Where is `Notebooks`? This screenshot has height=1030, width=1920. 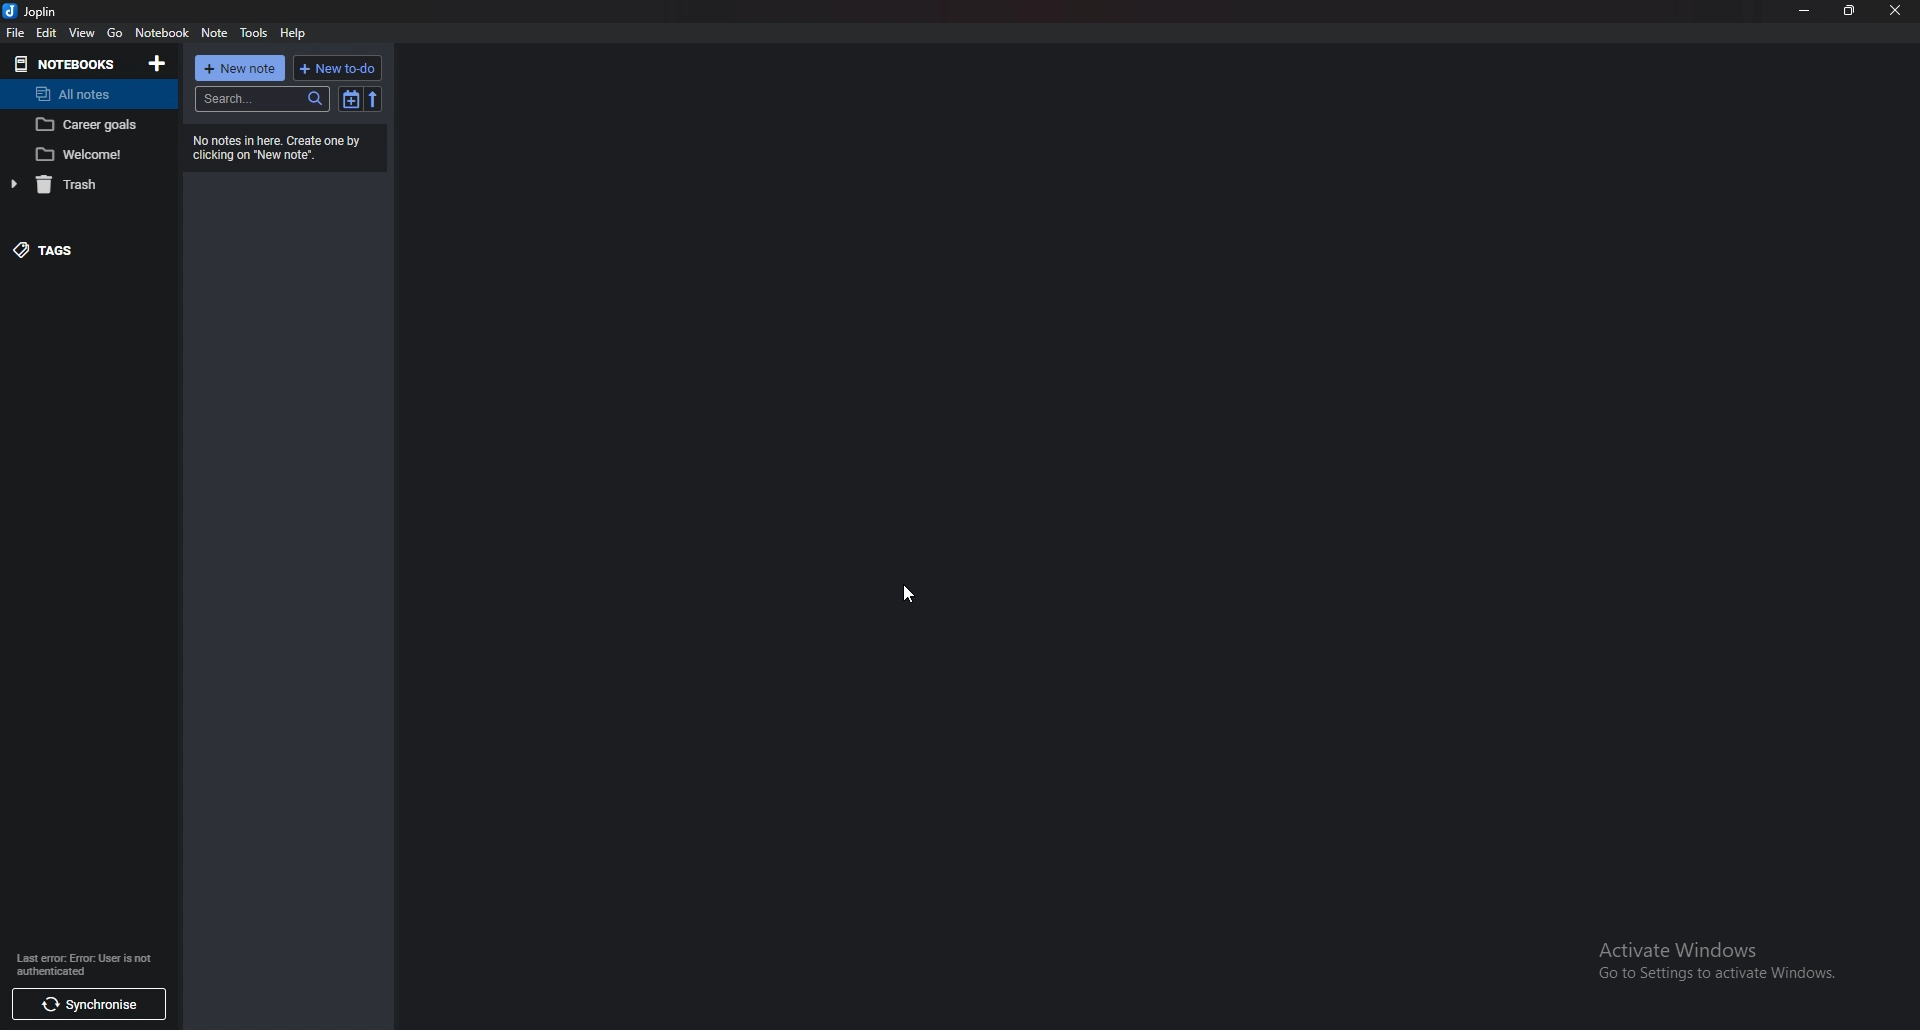 Notebooks is located at coordinates (68, 62).